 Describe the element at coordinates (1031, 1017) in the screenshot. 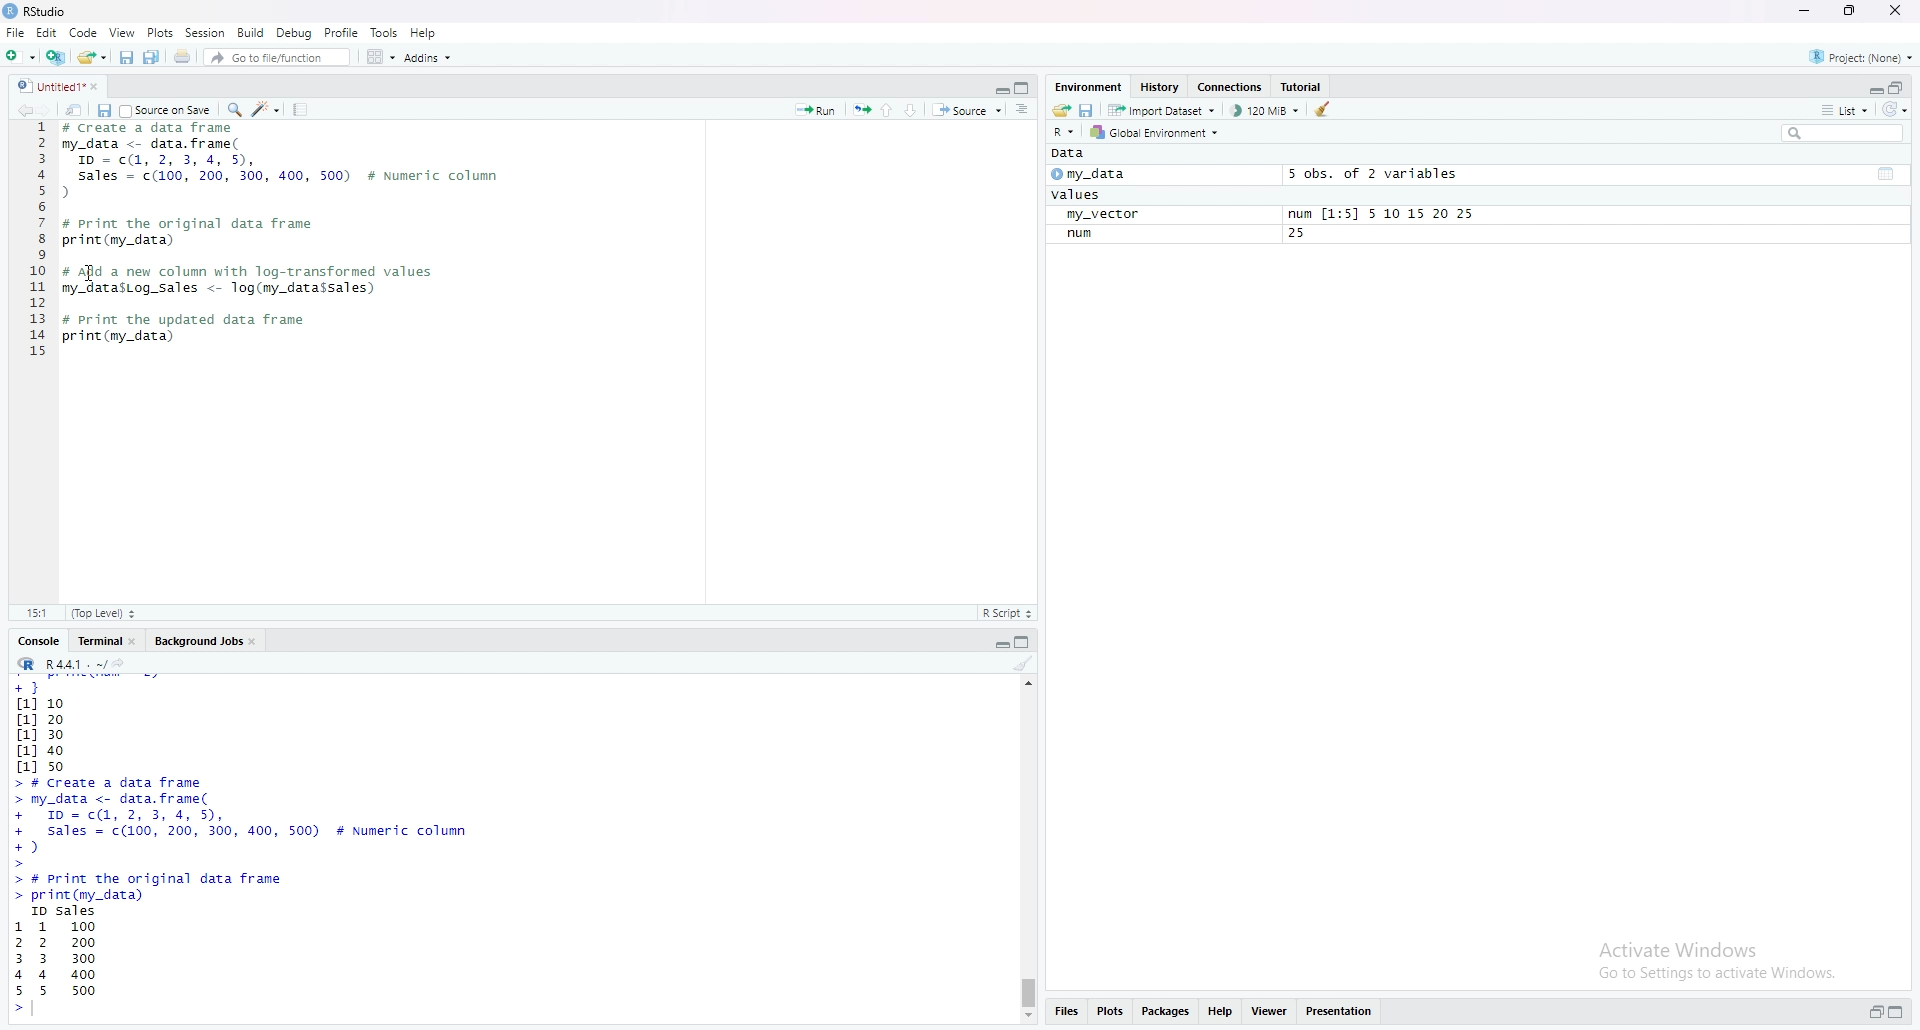

I see `move down` at that location.